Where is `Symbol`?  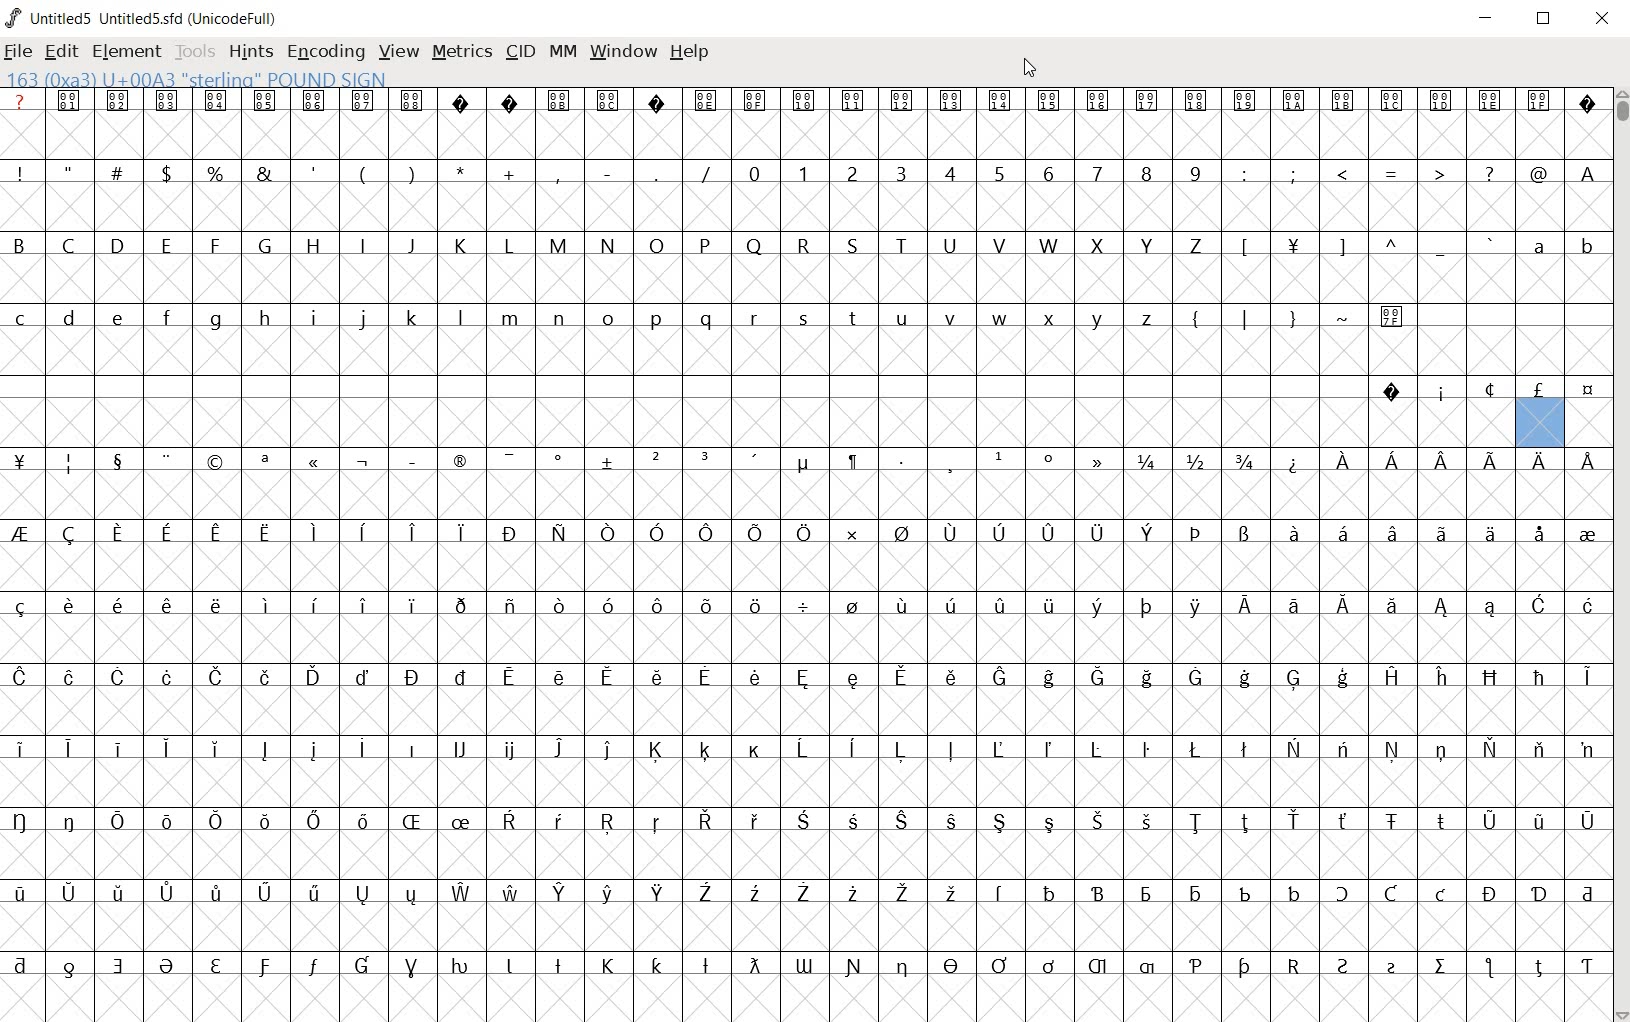 Symbol is located at coordinates (703, 461).